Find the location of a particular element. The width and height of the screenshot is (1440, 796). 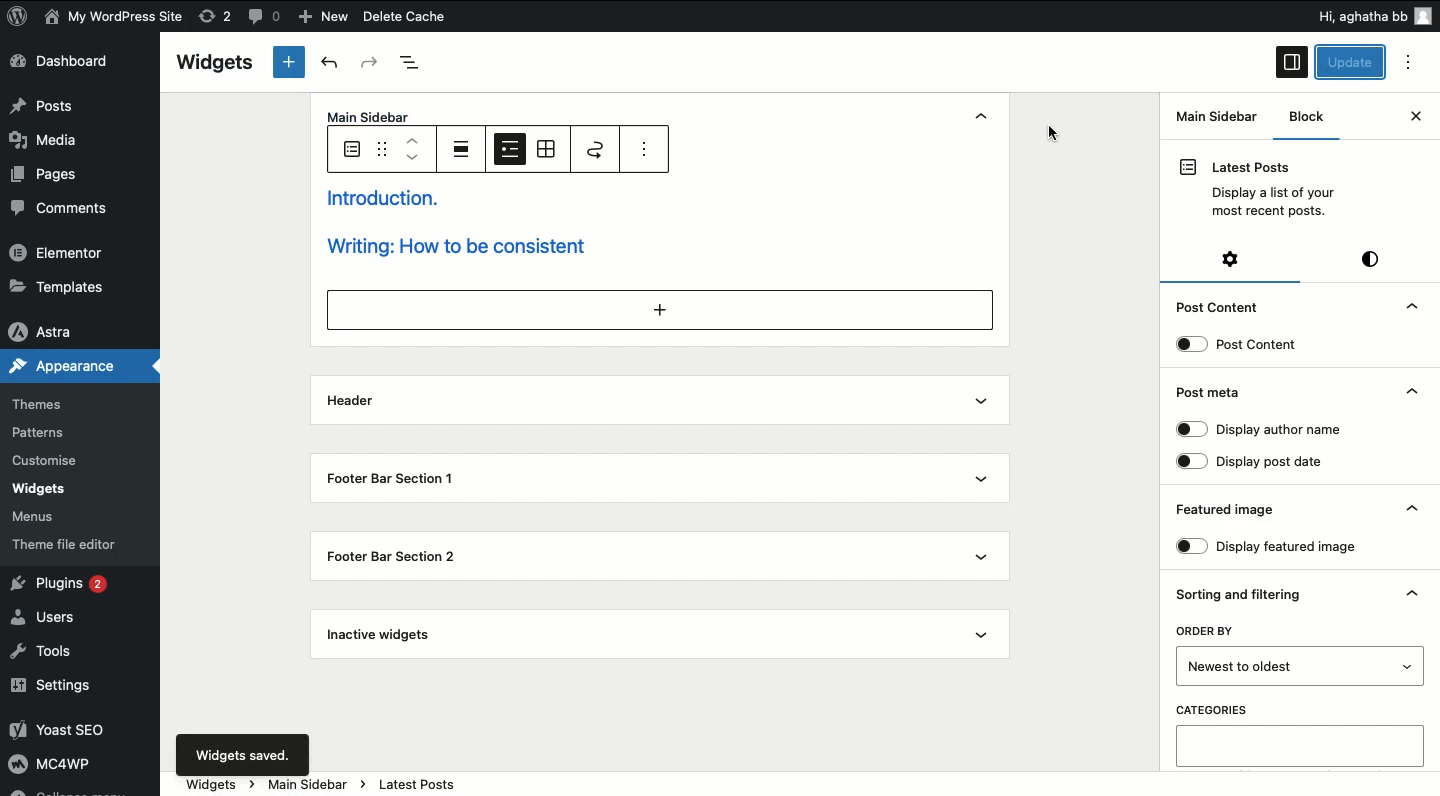

Display post date is located at coordinates (1250, 463).